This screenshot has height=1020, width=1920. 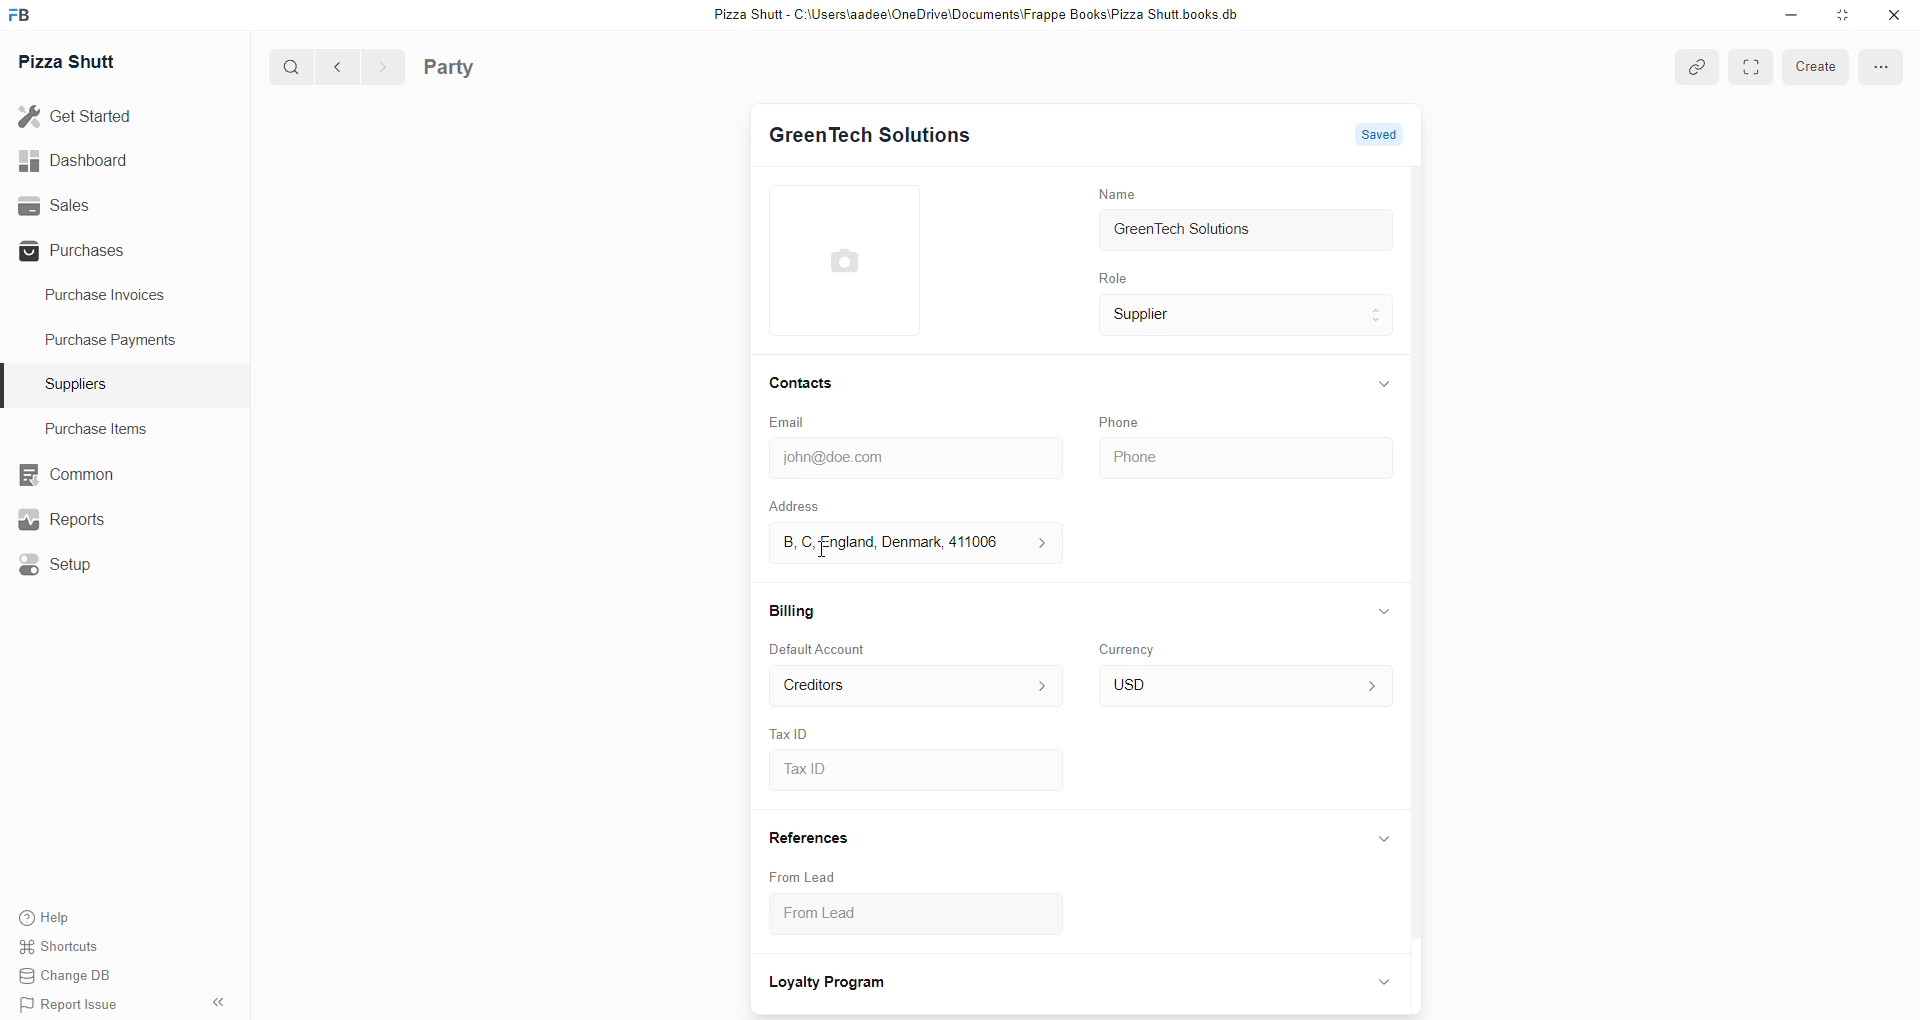 I want to click on Address, so click(x=808, y=506).